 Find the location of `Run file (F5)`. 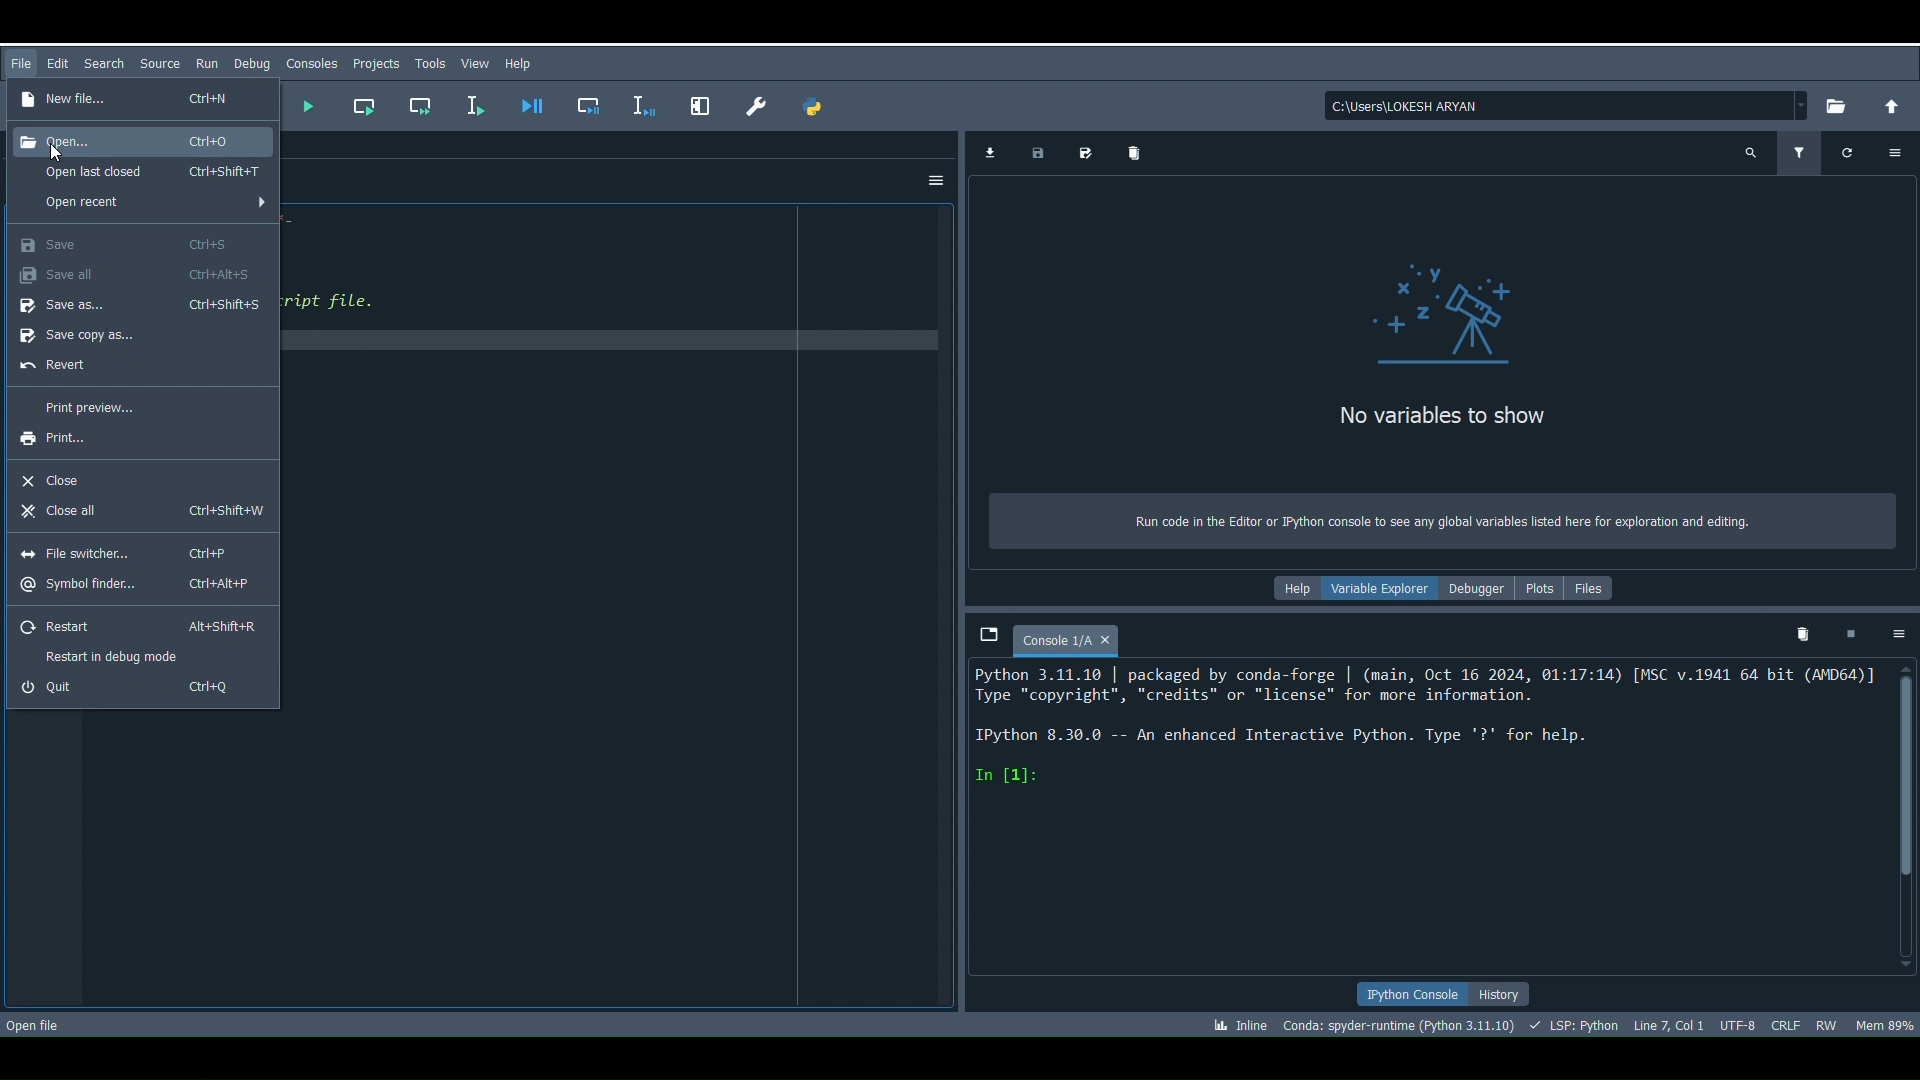

Run file (F5) is located at coordinates (304, 104).